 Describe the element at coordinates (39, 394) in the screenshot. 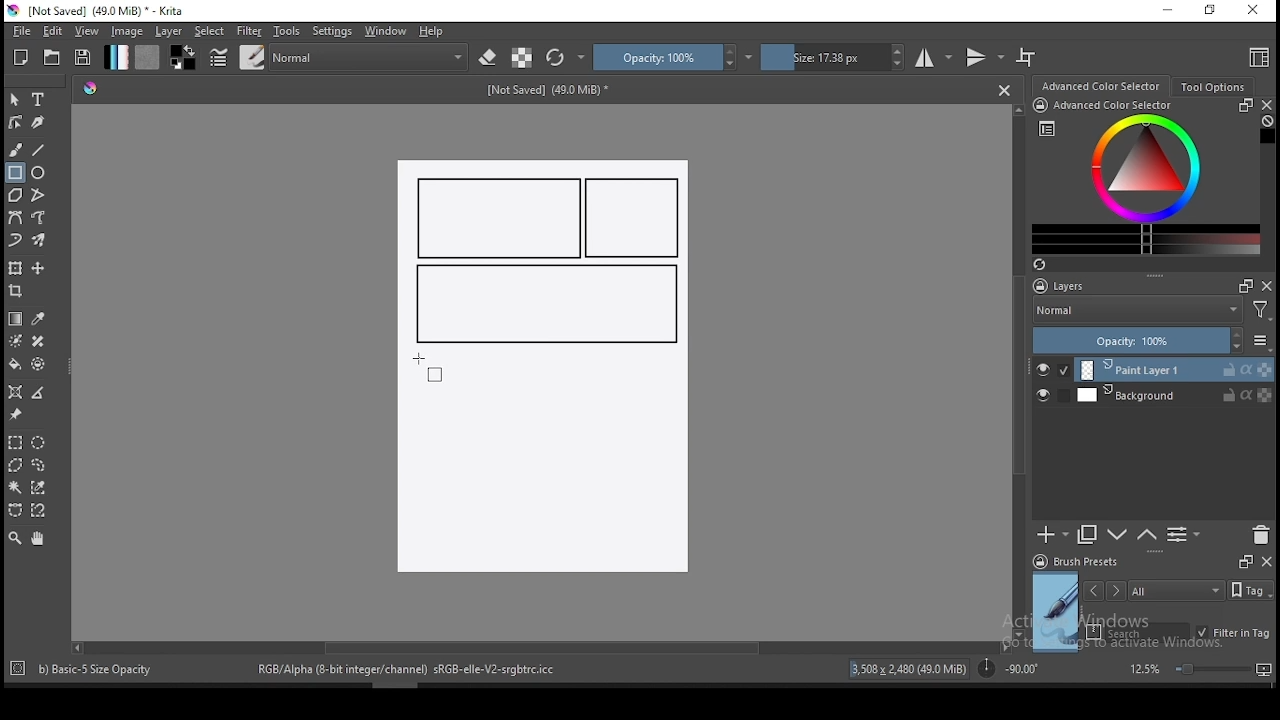

I see `measure distance between two points` at that location.